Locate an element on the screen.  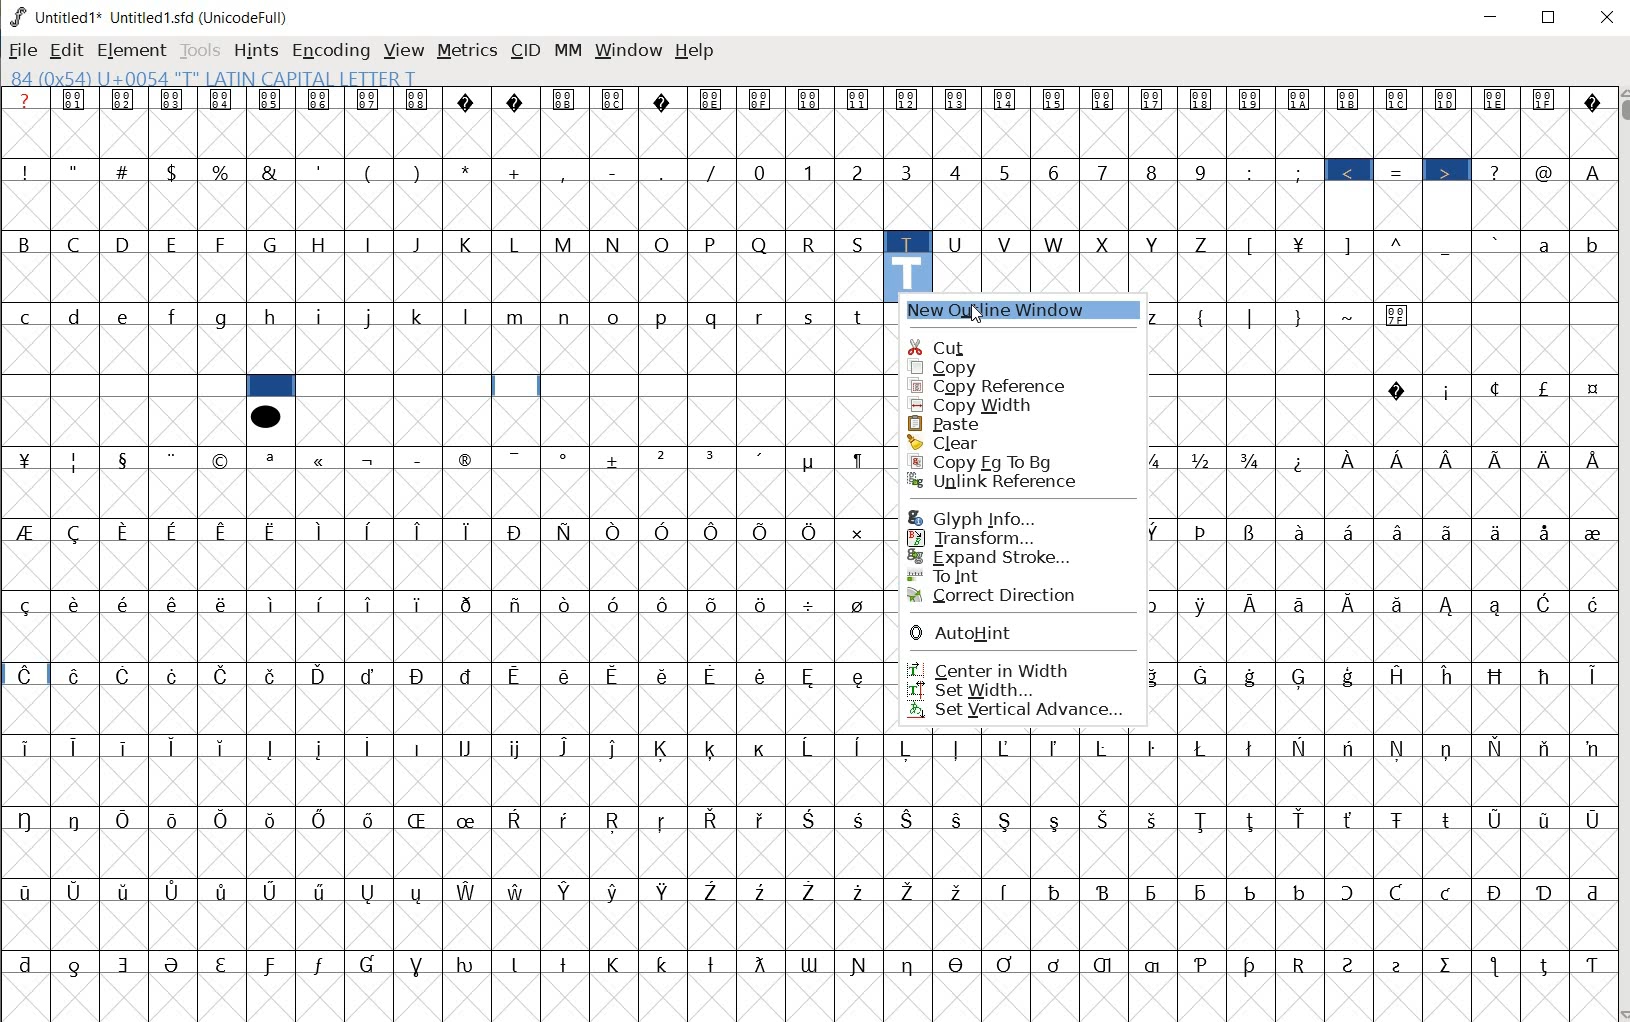
Symbol is located at coordinates (1353, 675).